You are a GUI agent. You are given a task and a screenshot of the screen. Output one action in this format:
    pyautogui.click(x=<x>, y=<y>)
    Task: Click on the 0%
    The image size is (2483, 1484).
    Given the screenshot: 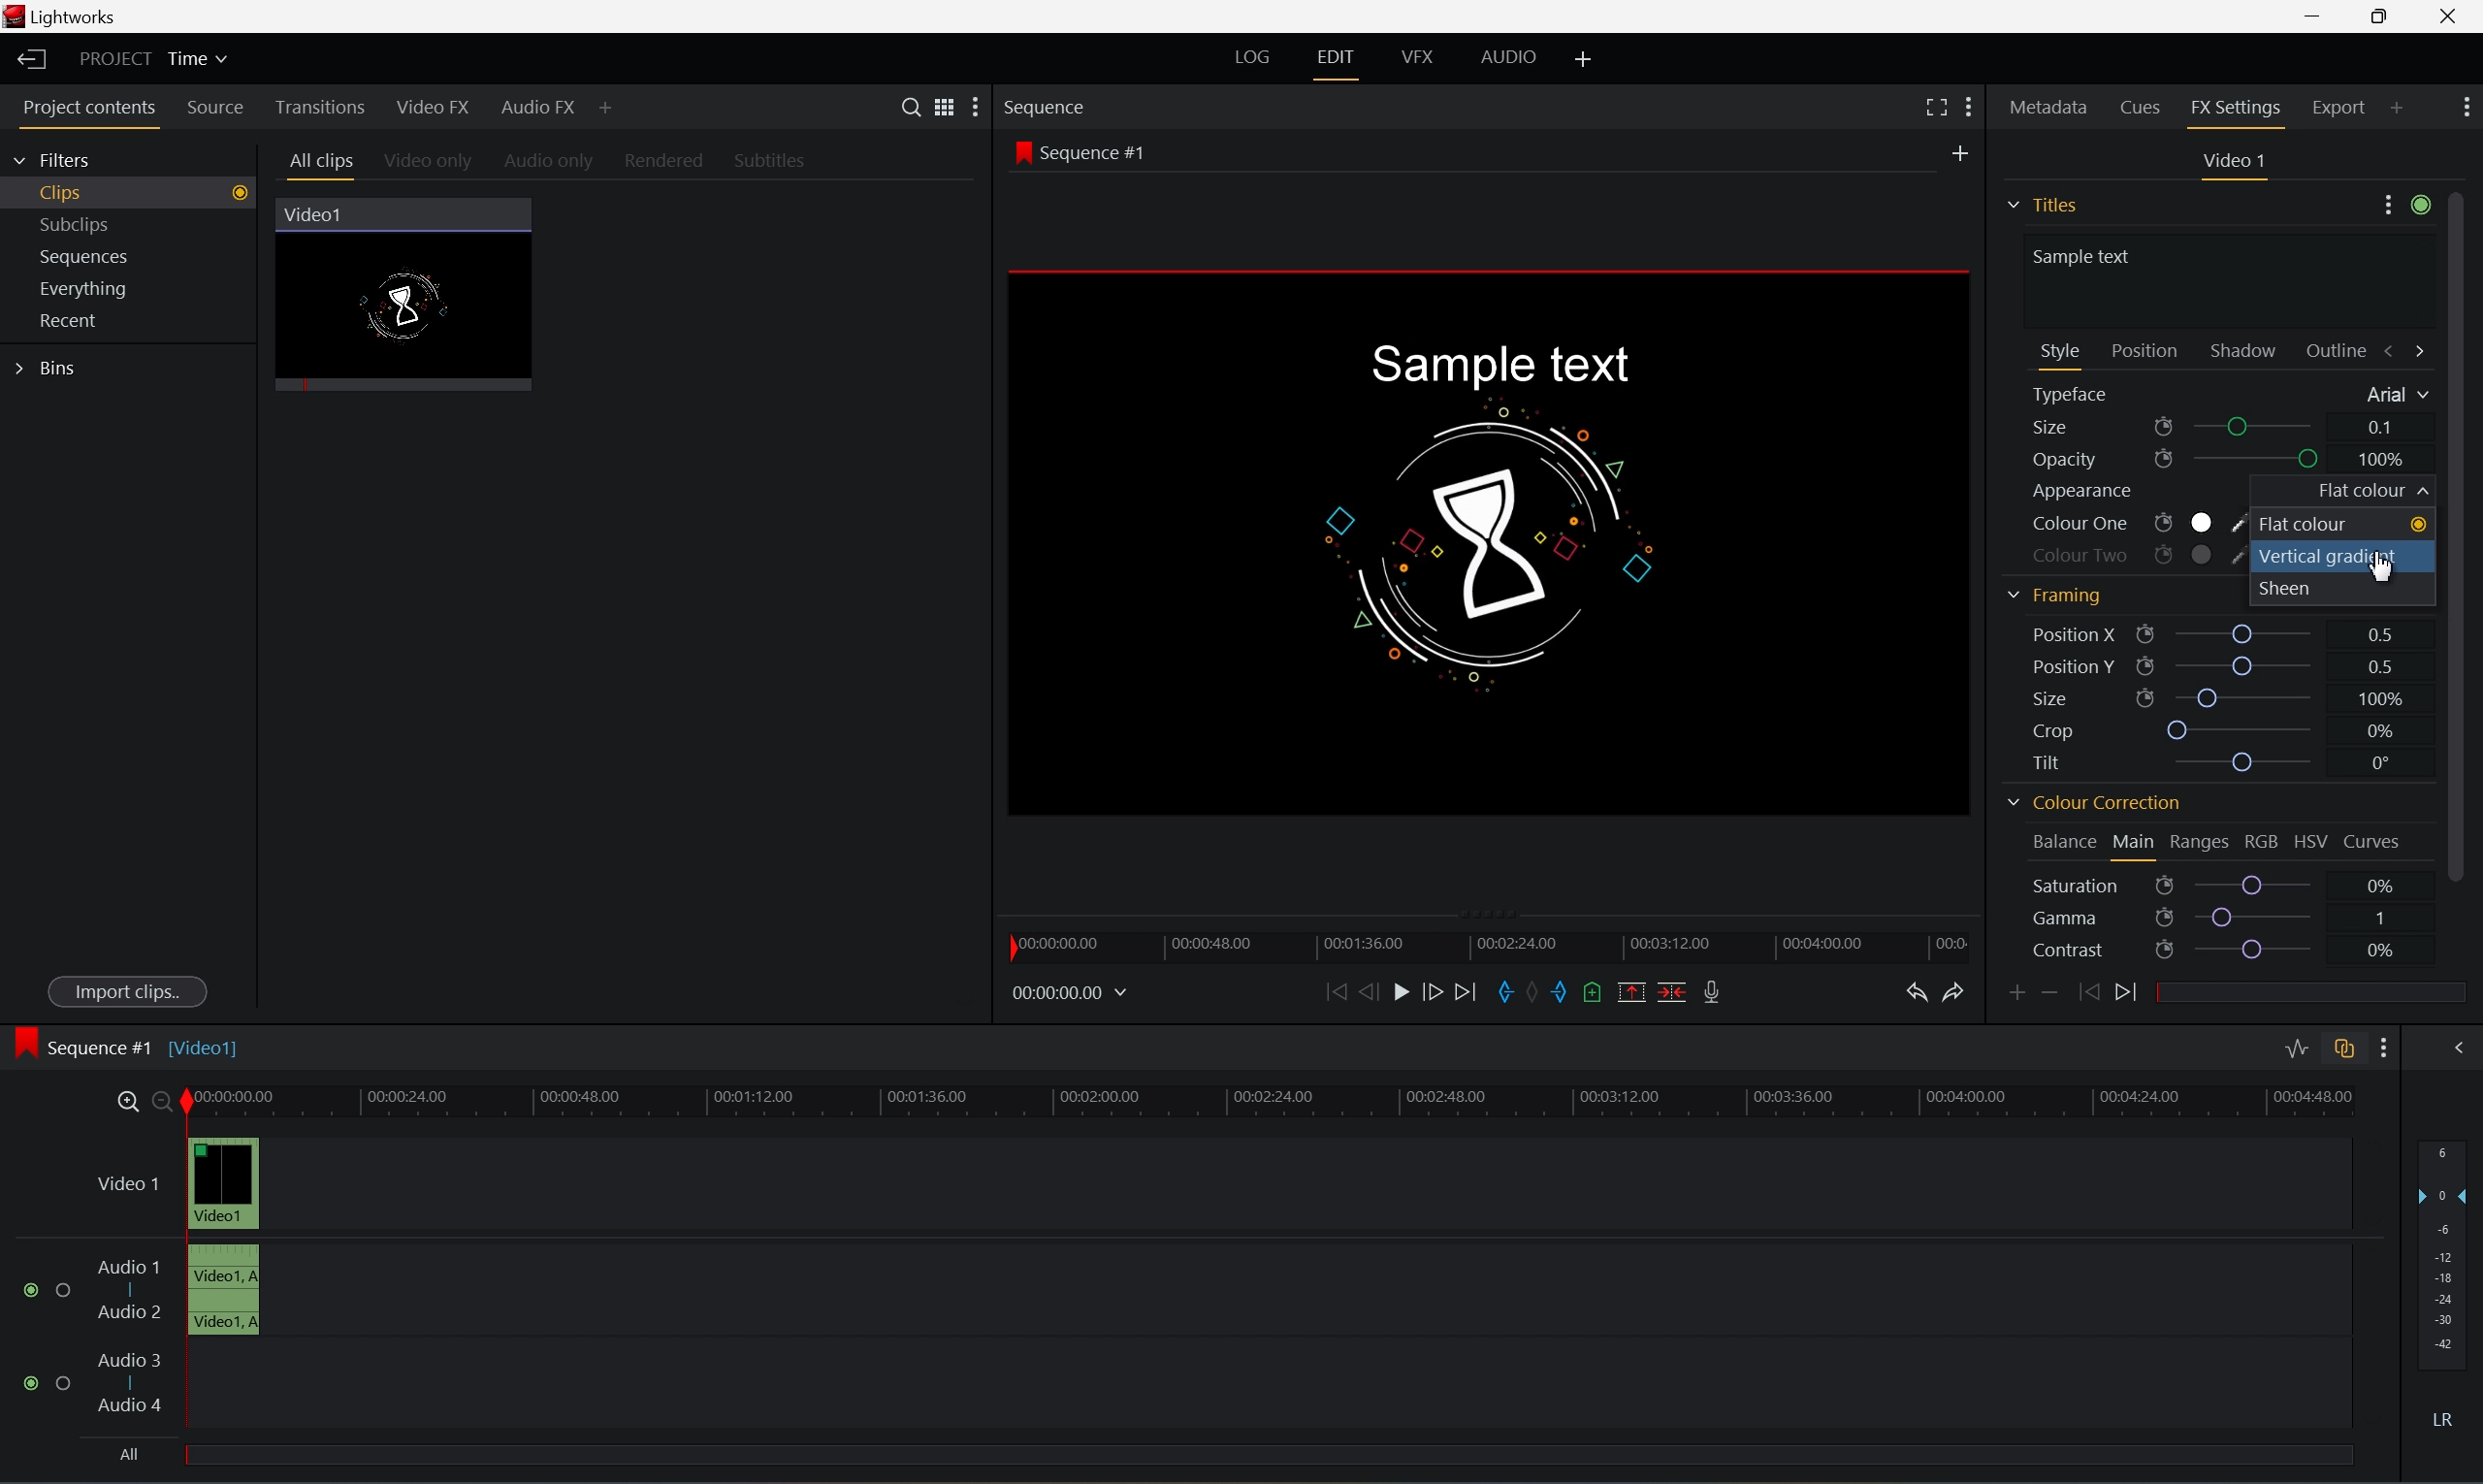 What is the action you would take?
    pyautogui.click(x=2381, y=884)
    